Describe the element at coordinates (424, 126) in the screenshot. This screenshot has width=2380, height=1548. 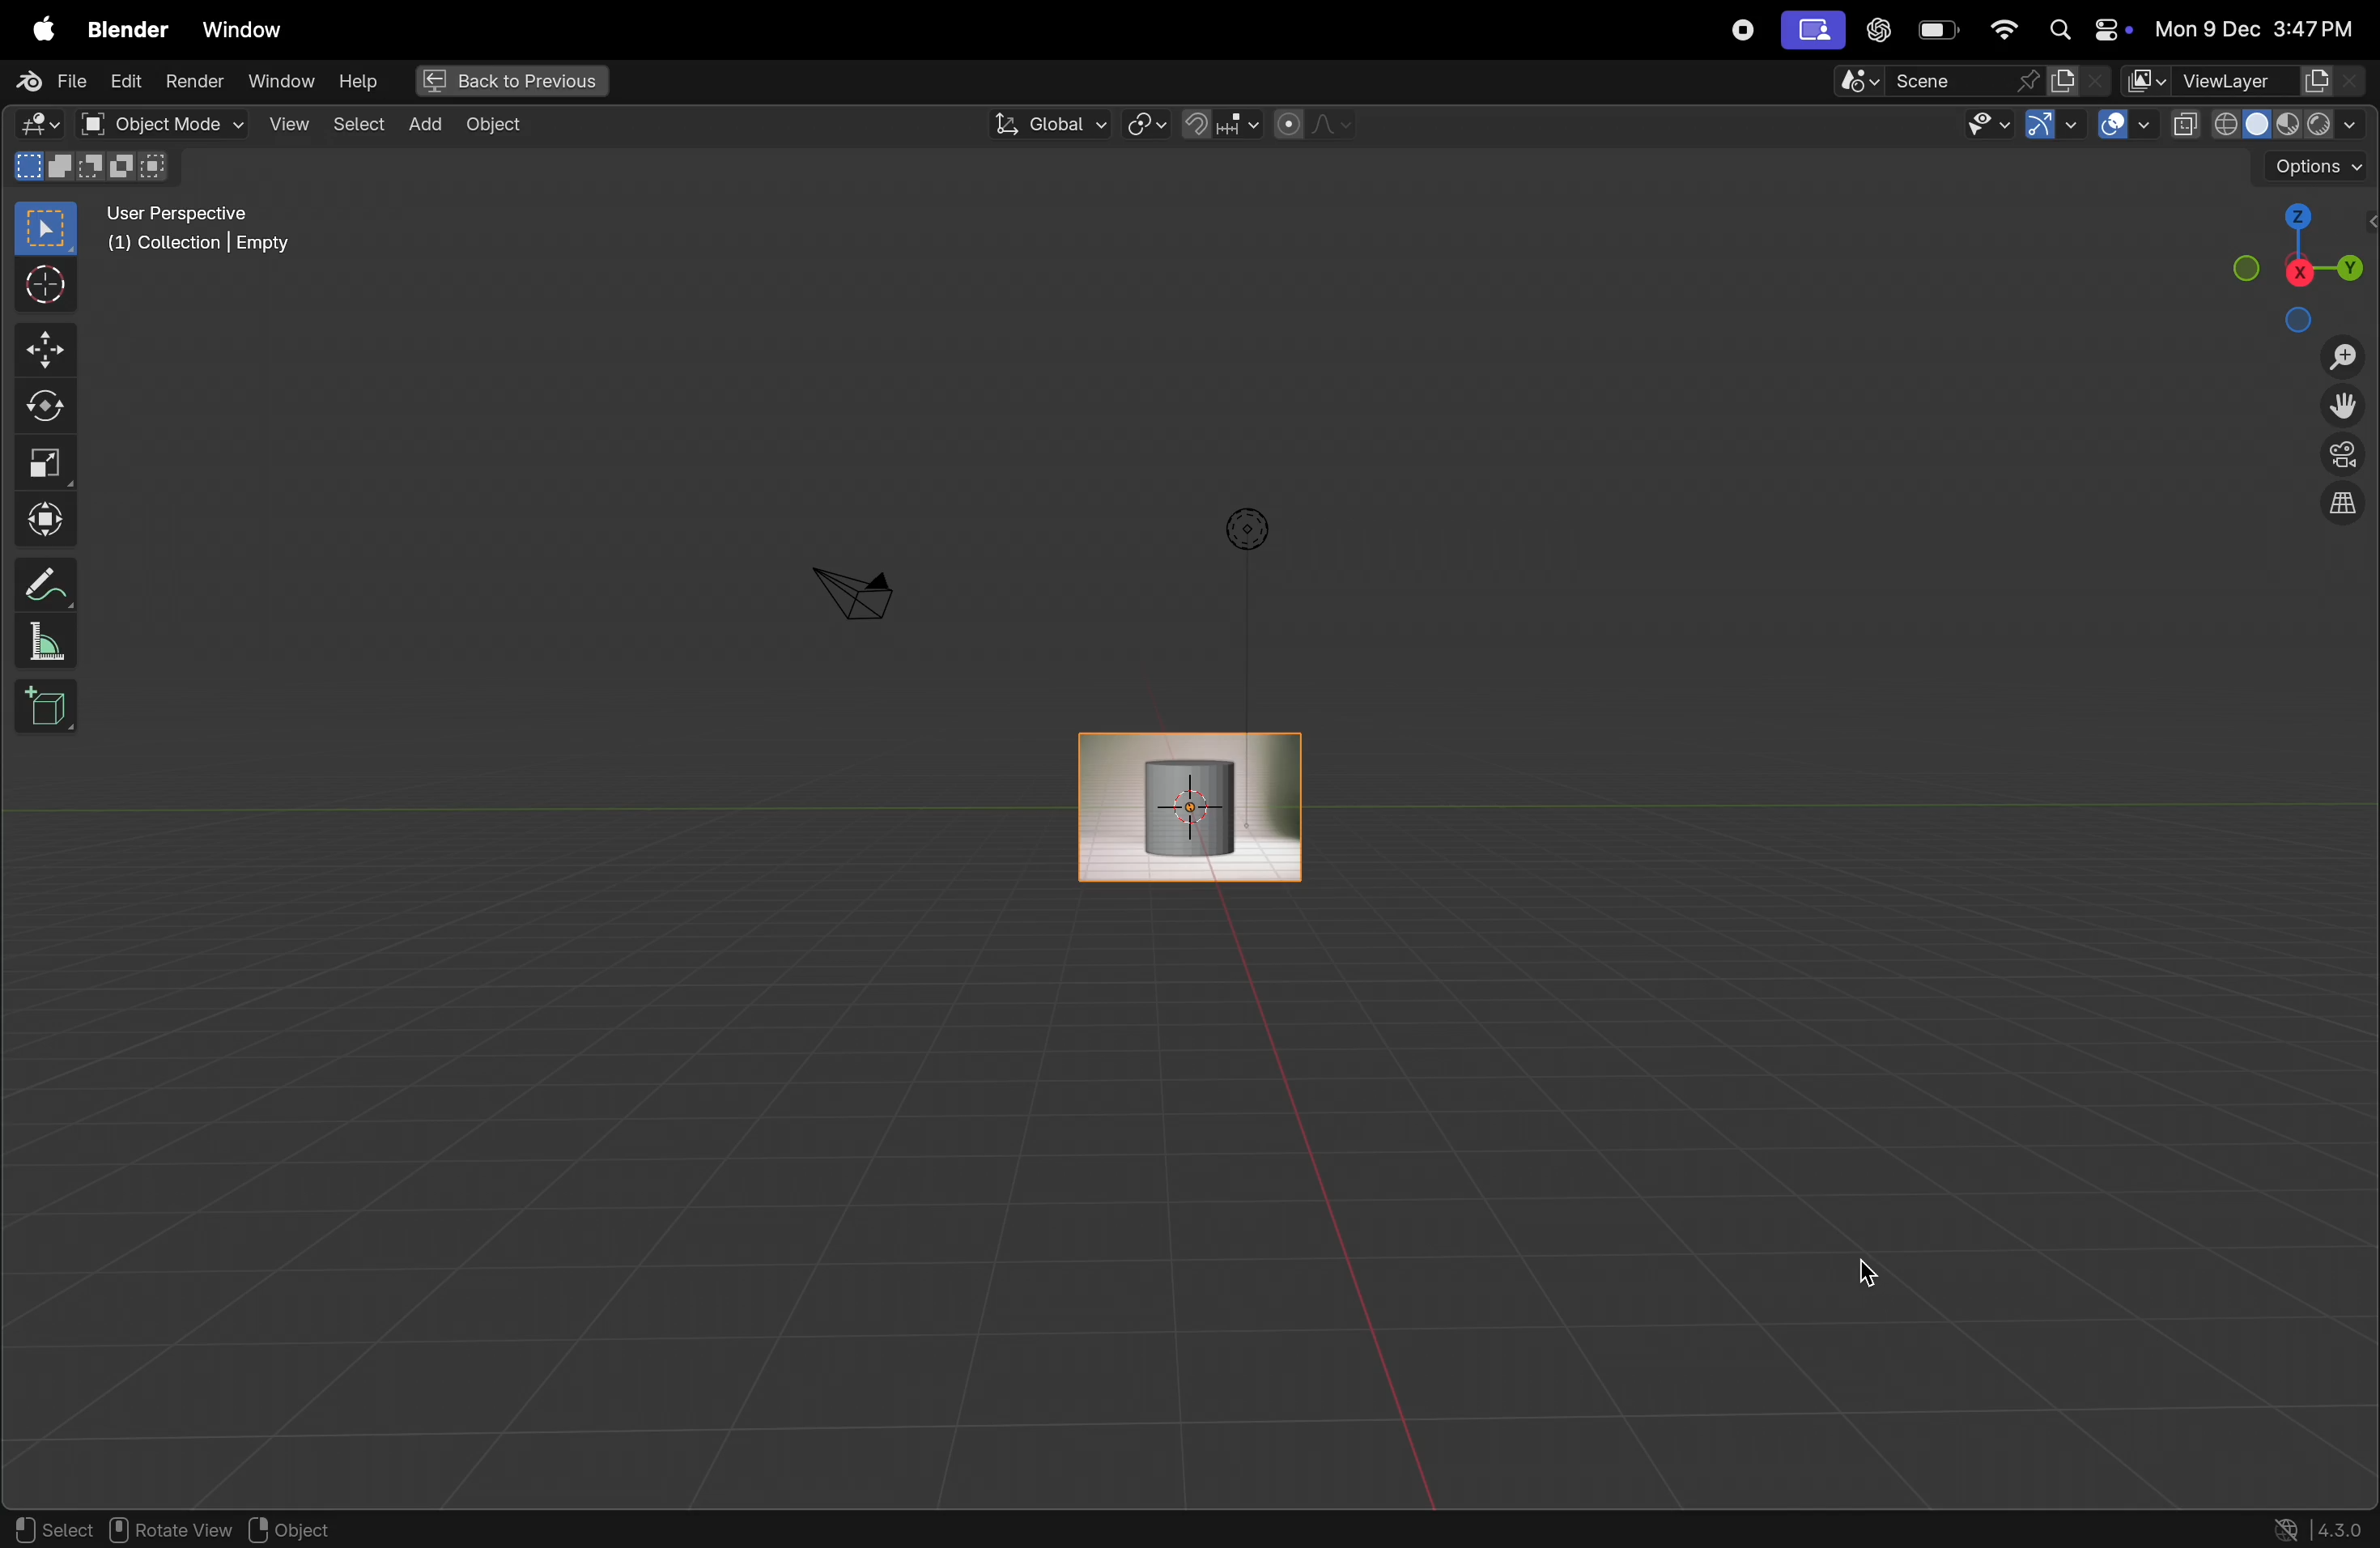
I see `add` at that location.